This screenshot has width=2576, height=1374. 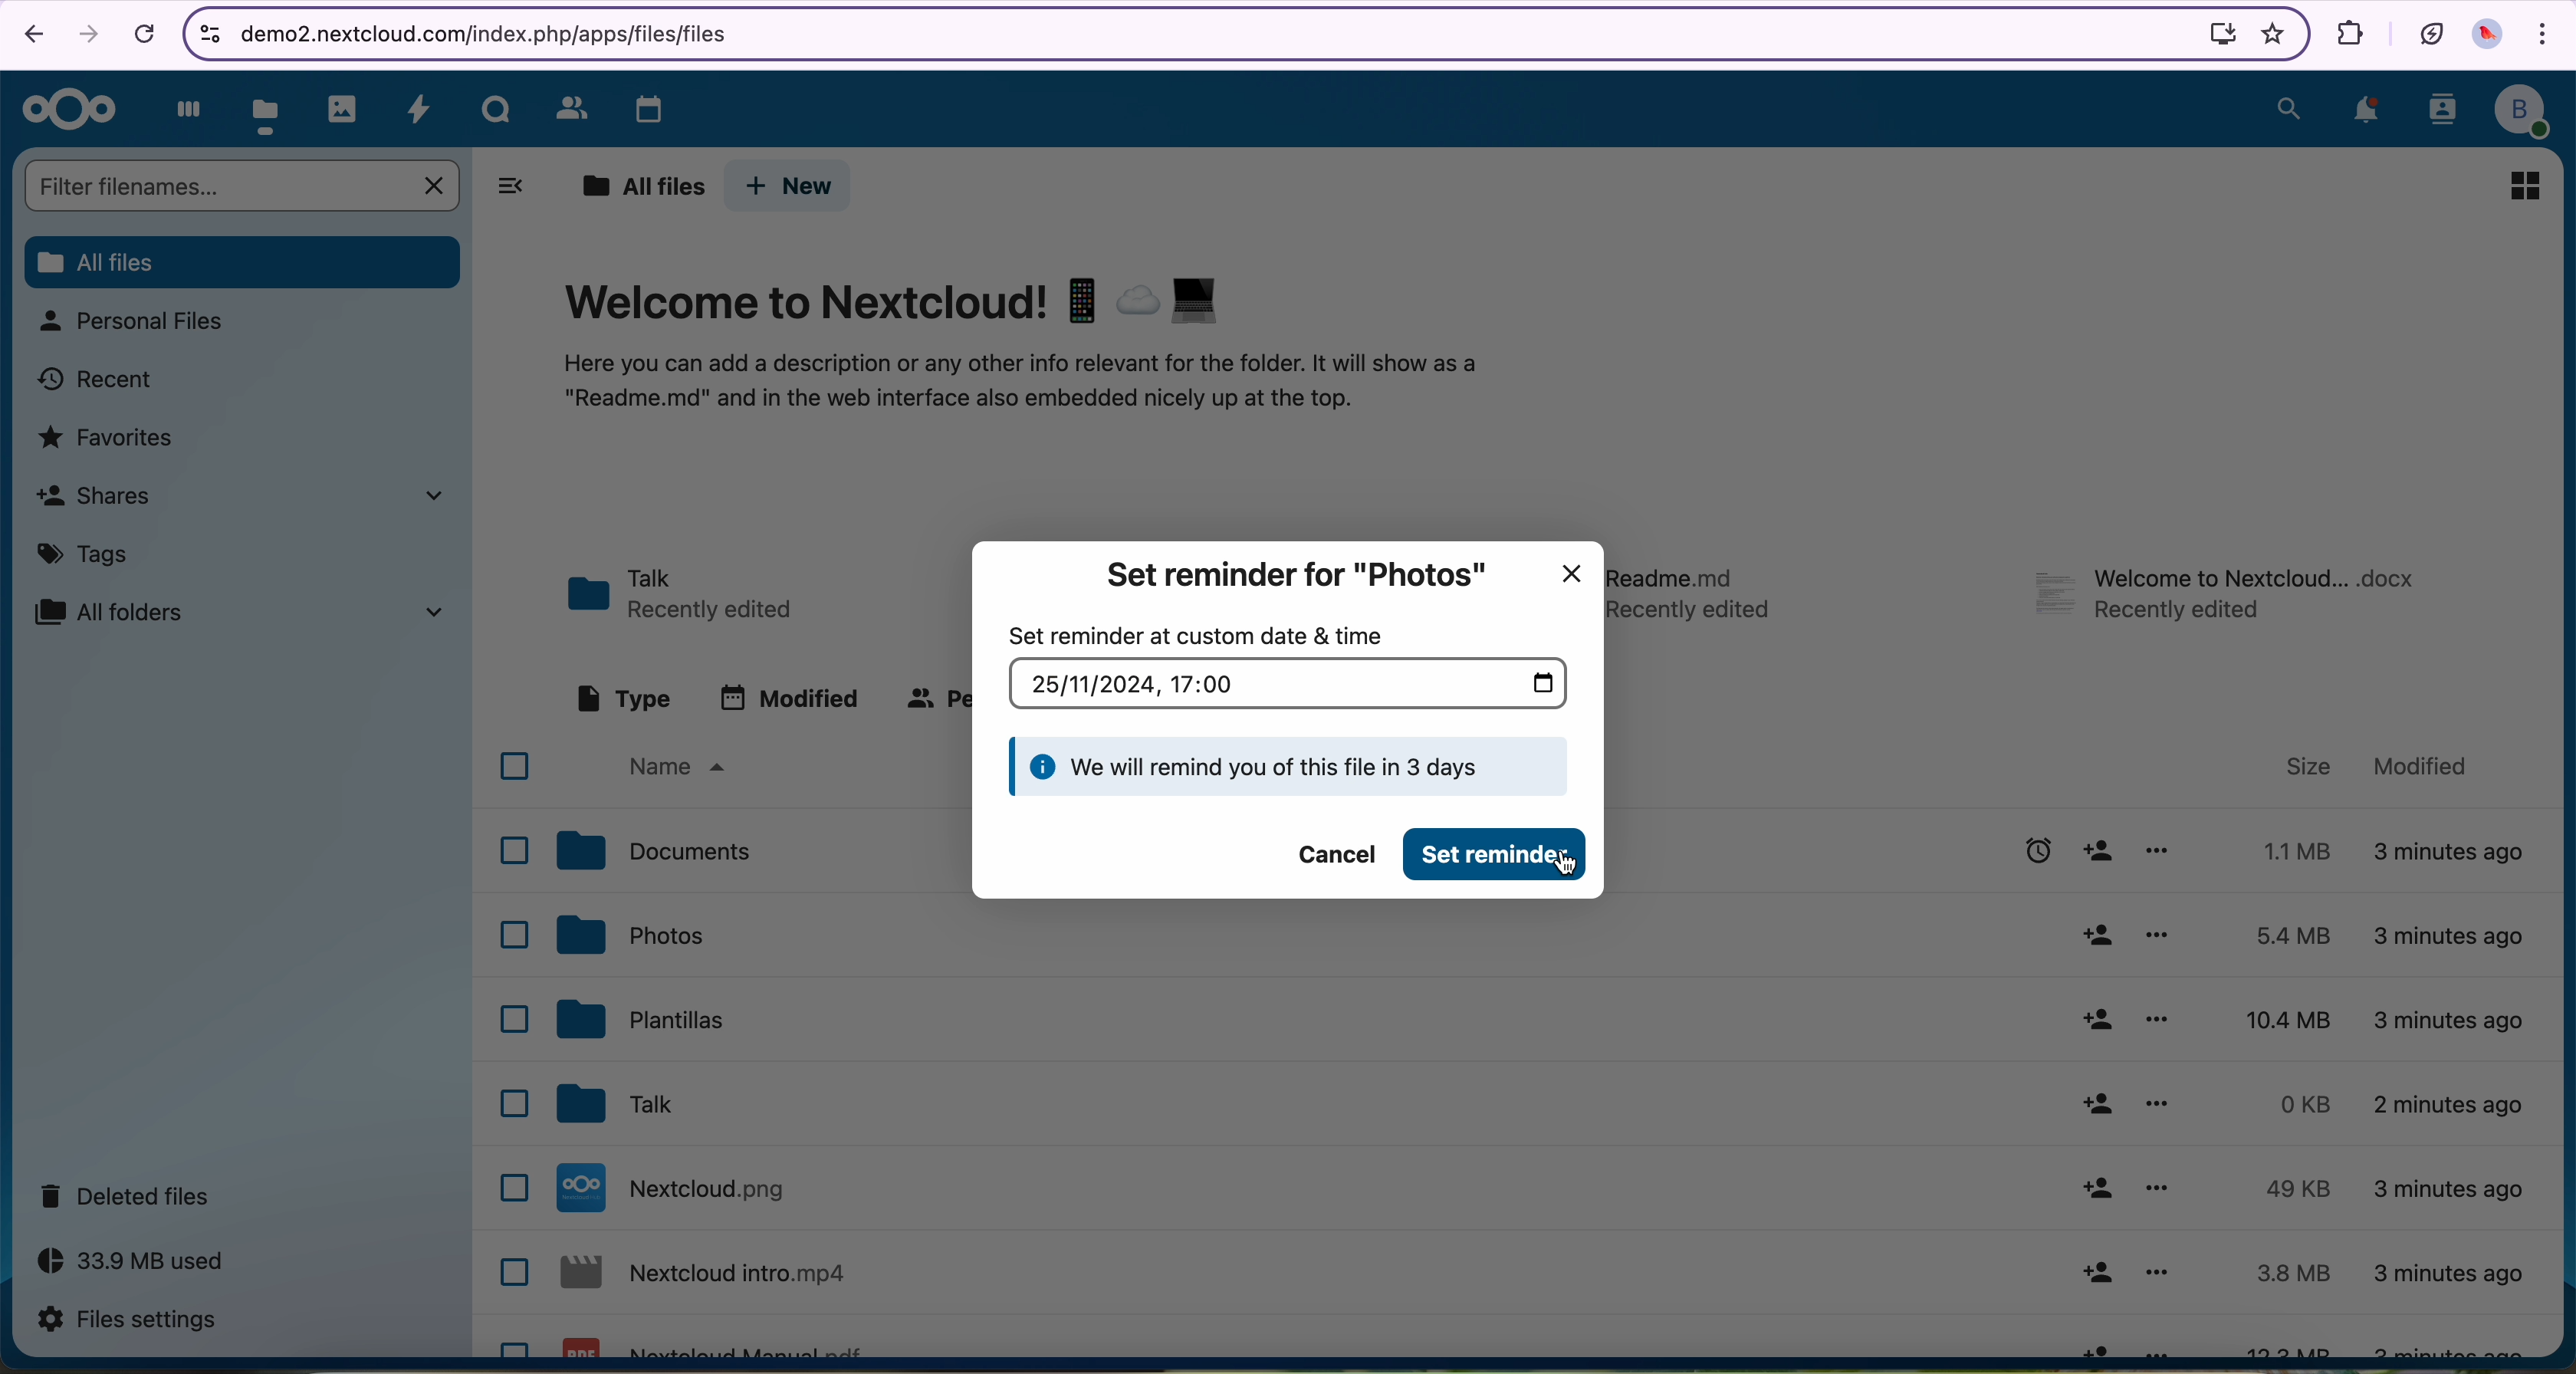 What do you see at coordinates (2286, 107) in the screenshot?
I see `search` at bounding box center [2286, 107].